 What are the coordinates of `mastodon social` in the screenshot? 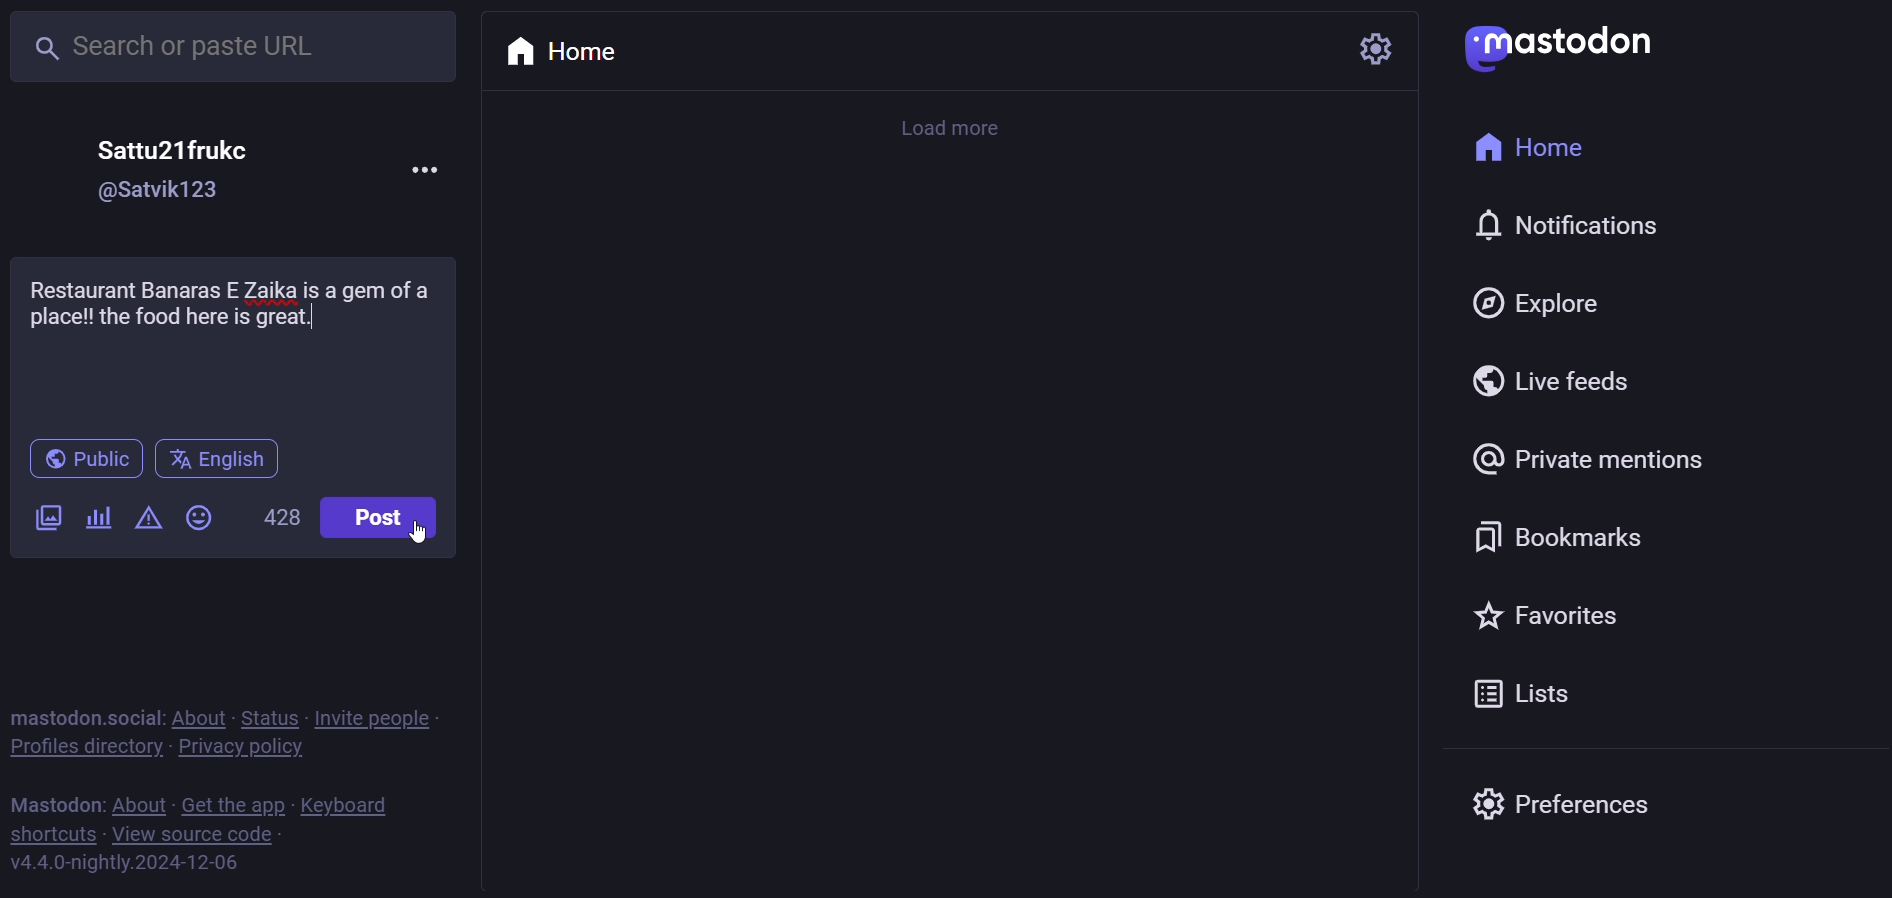 It's located at (87, 717).